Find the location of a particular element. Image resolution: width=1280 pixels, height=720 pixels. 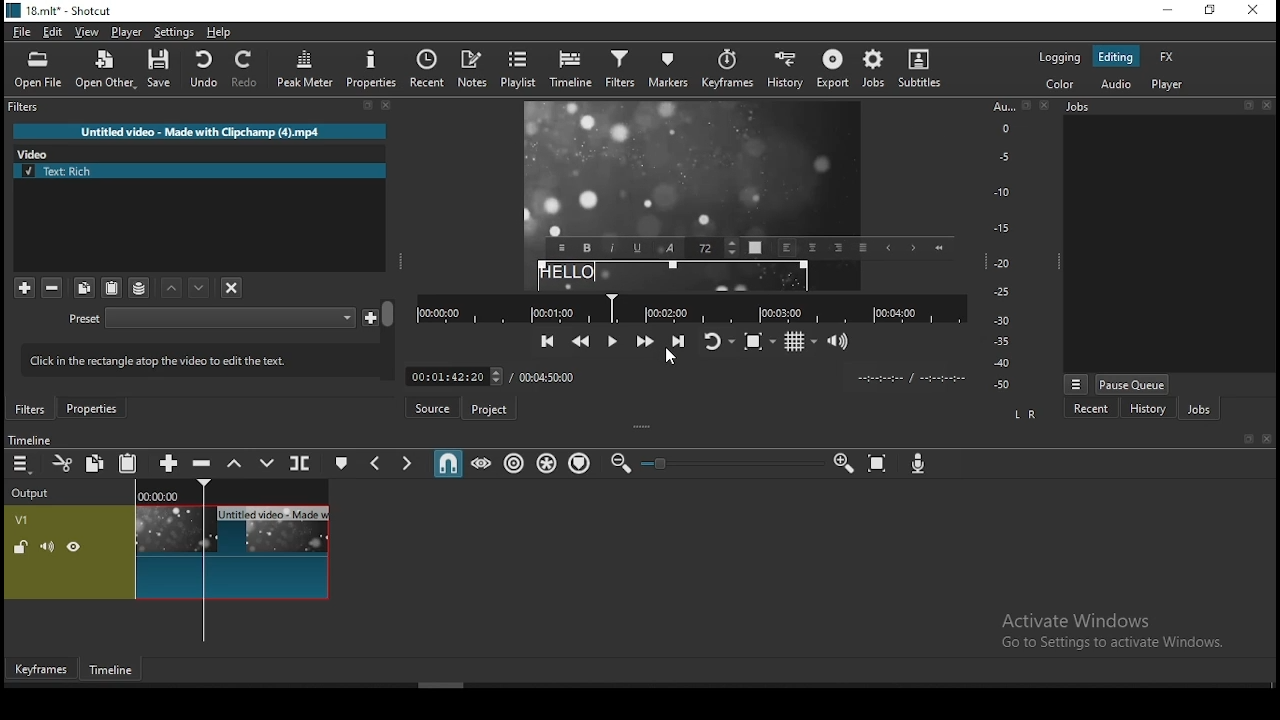

Frame Time is located at coordinates (454, 375).